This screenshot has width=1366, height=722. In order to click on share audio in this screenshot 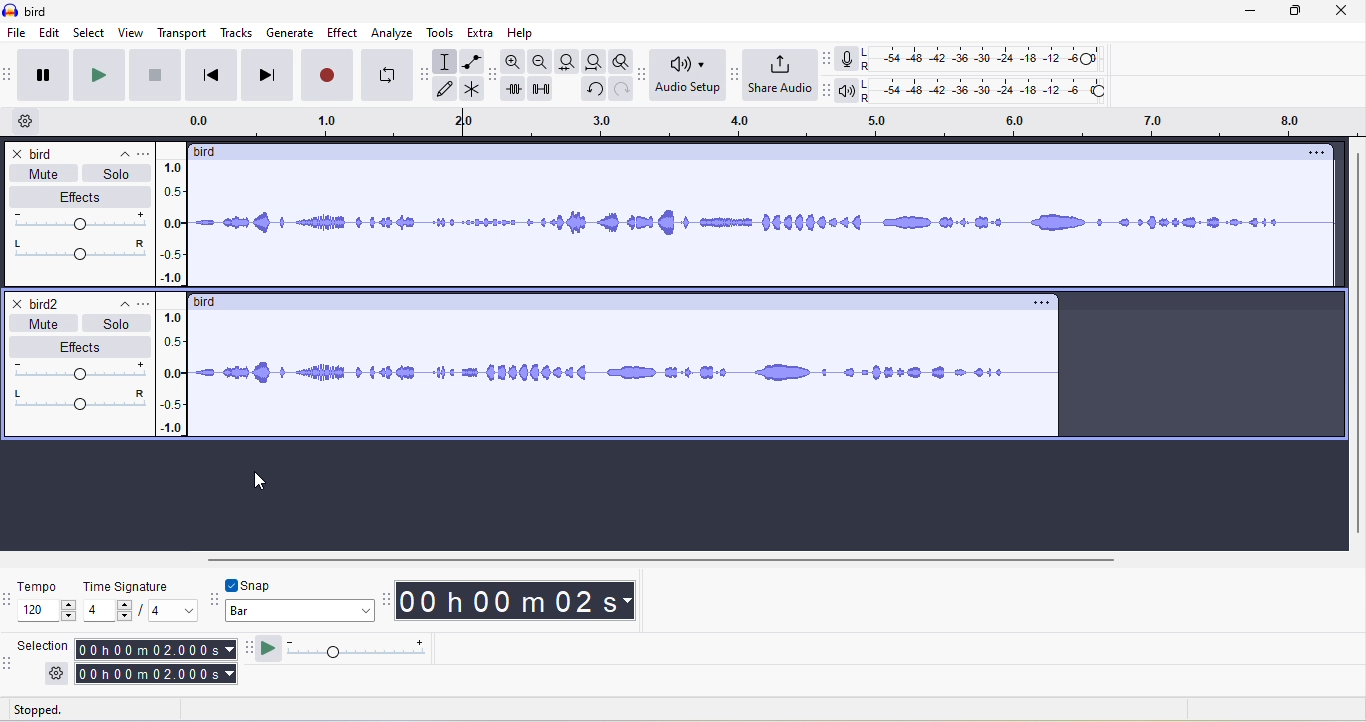, I will do `click(783, 76)`.